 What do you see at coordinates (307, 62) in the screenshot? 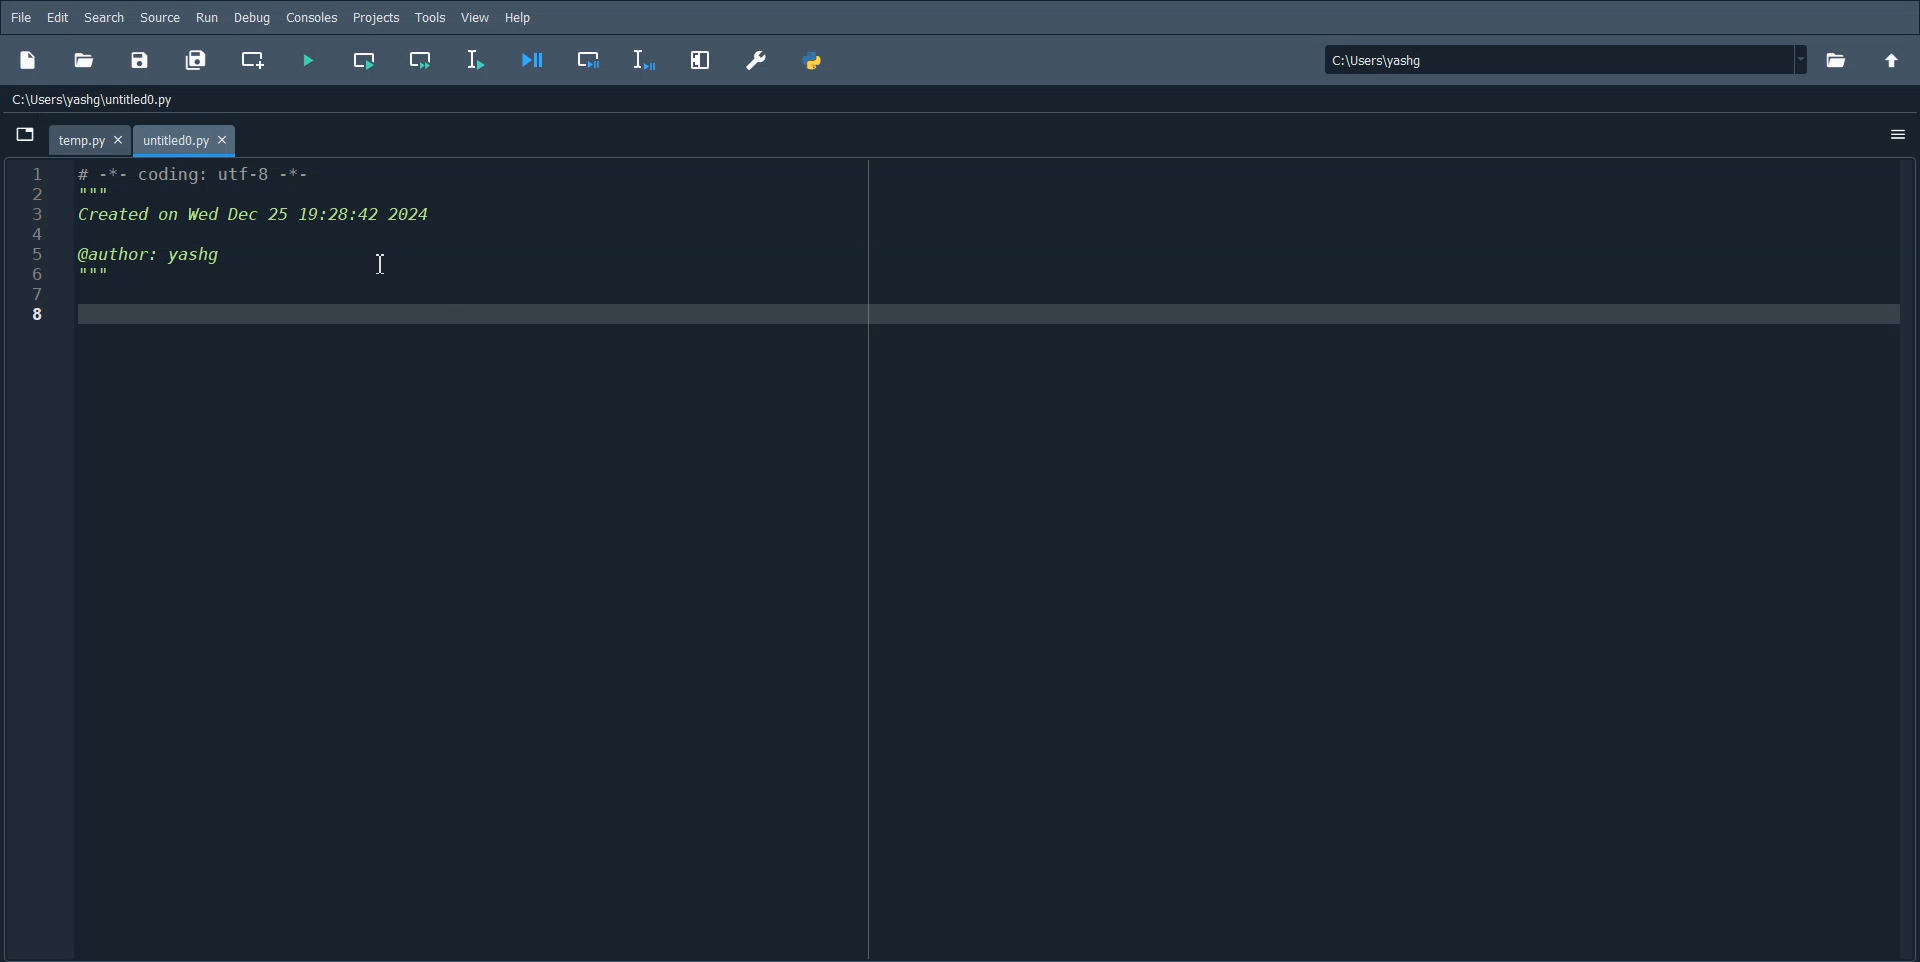
I see `Run file` at bounding box center [307, 62].